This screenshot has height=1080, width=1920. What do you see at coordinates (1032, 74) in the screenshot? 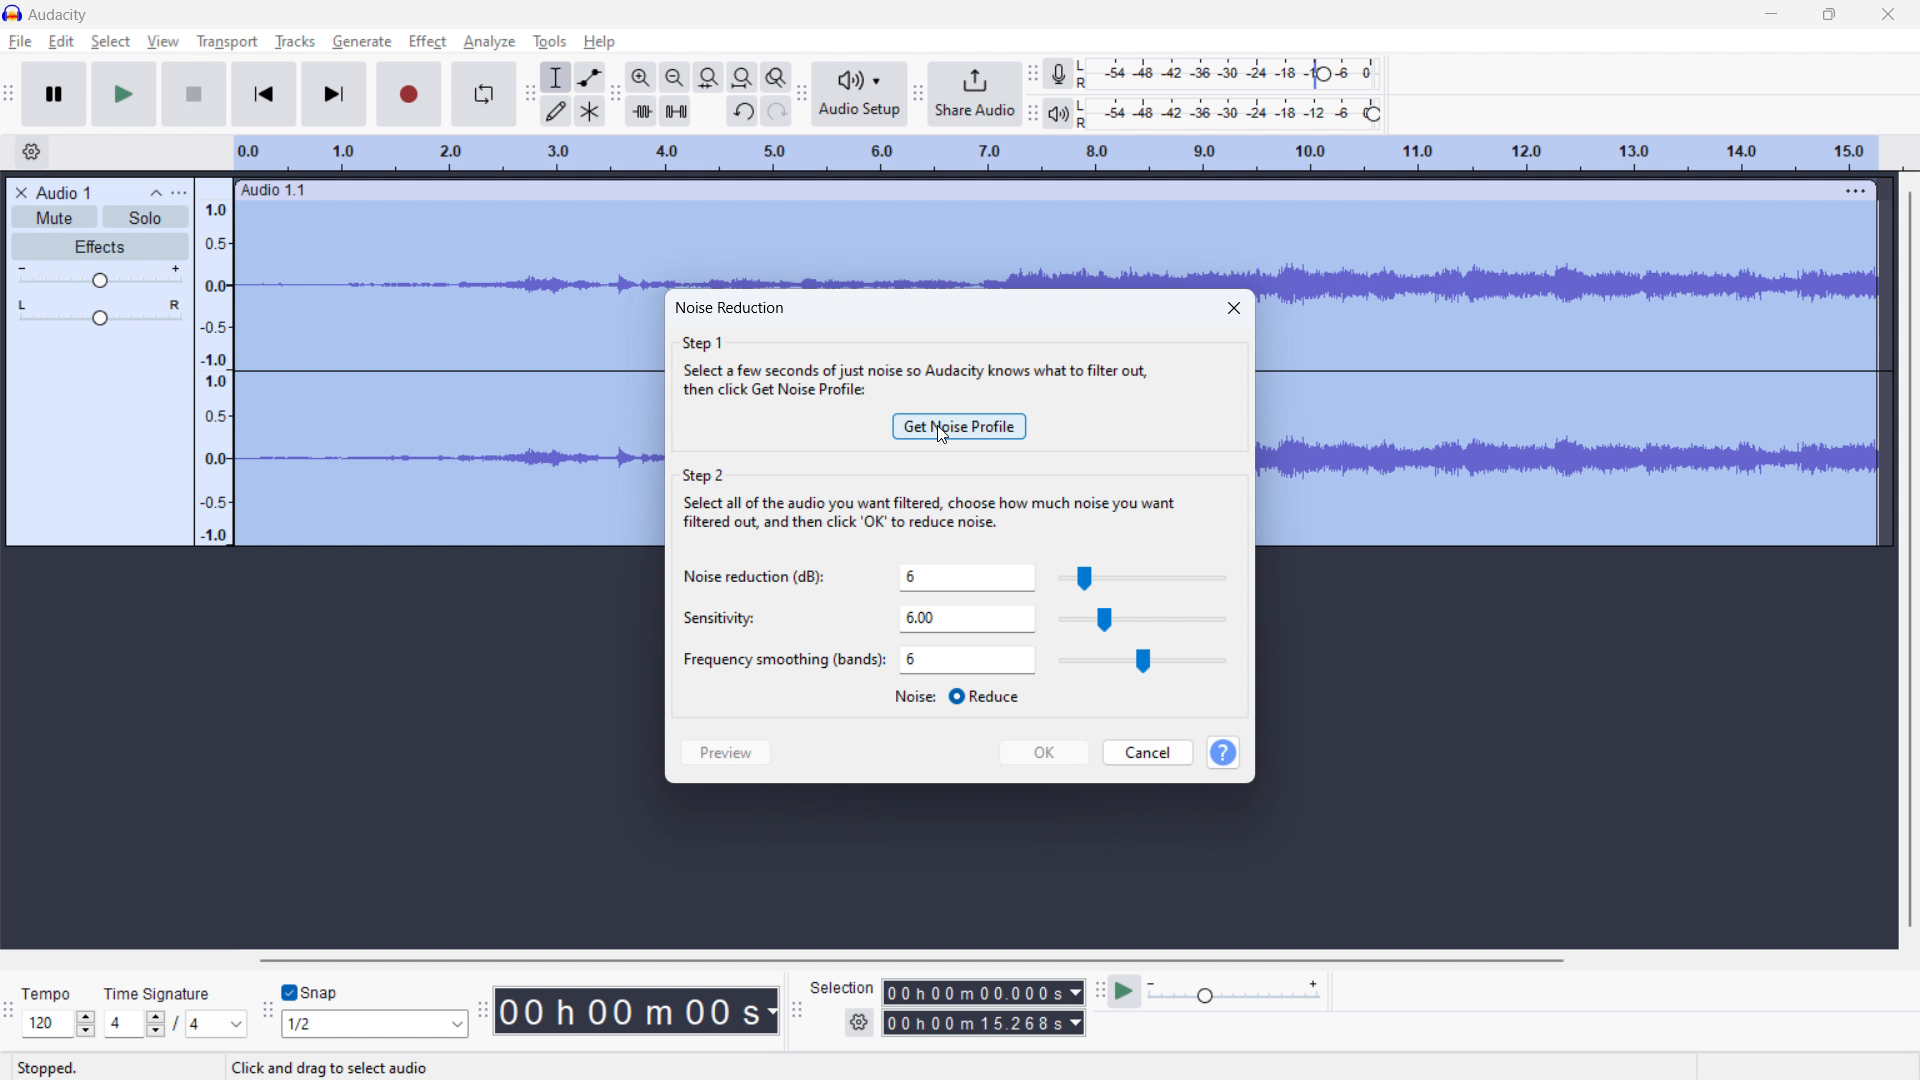
I see `recording meter toolbar` at bounding box center [1032, 74].